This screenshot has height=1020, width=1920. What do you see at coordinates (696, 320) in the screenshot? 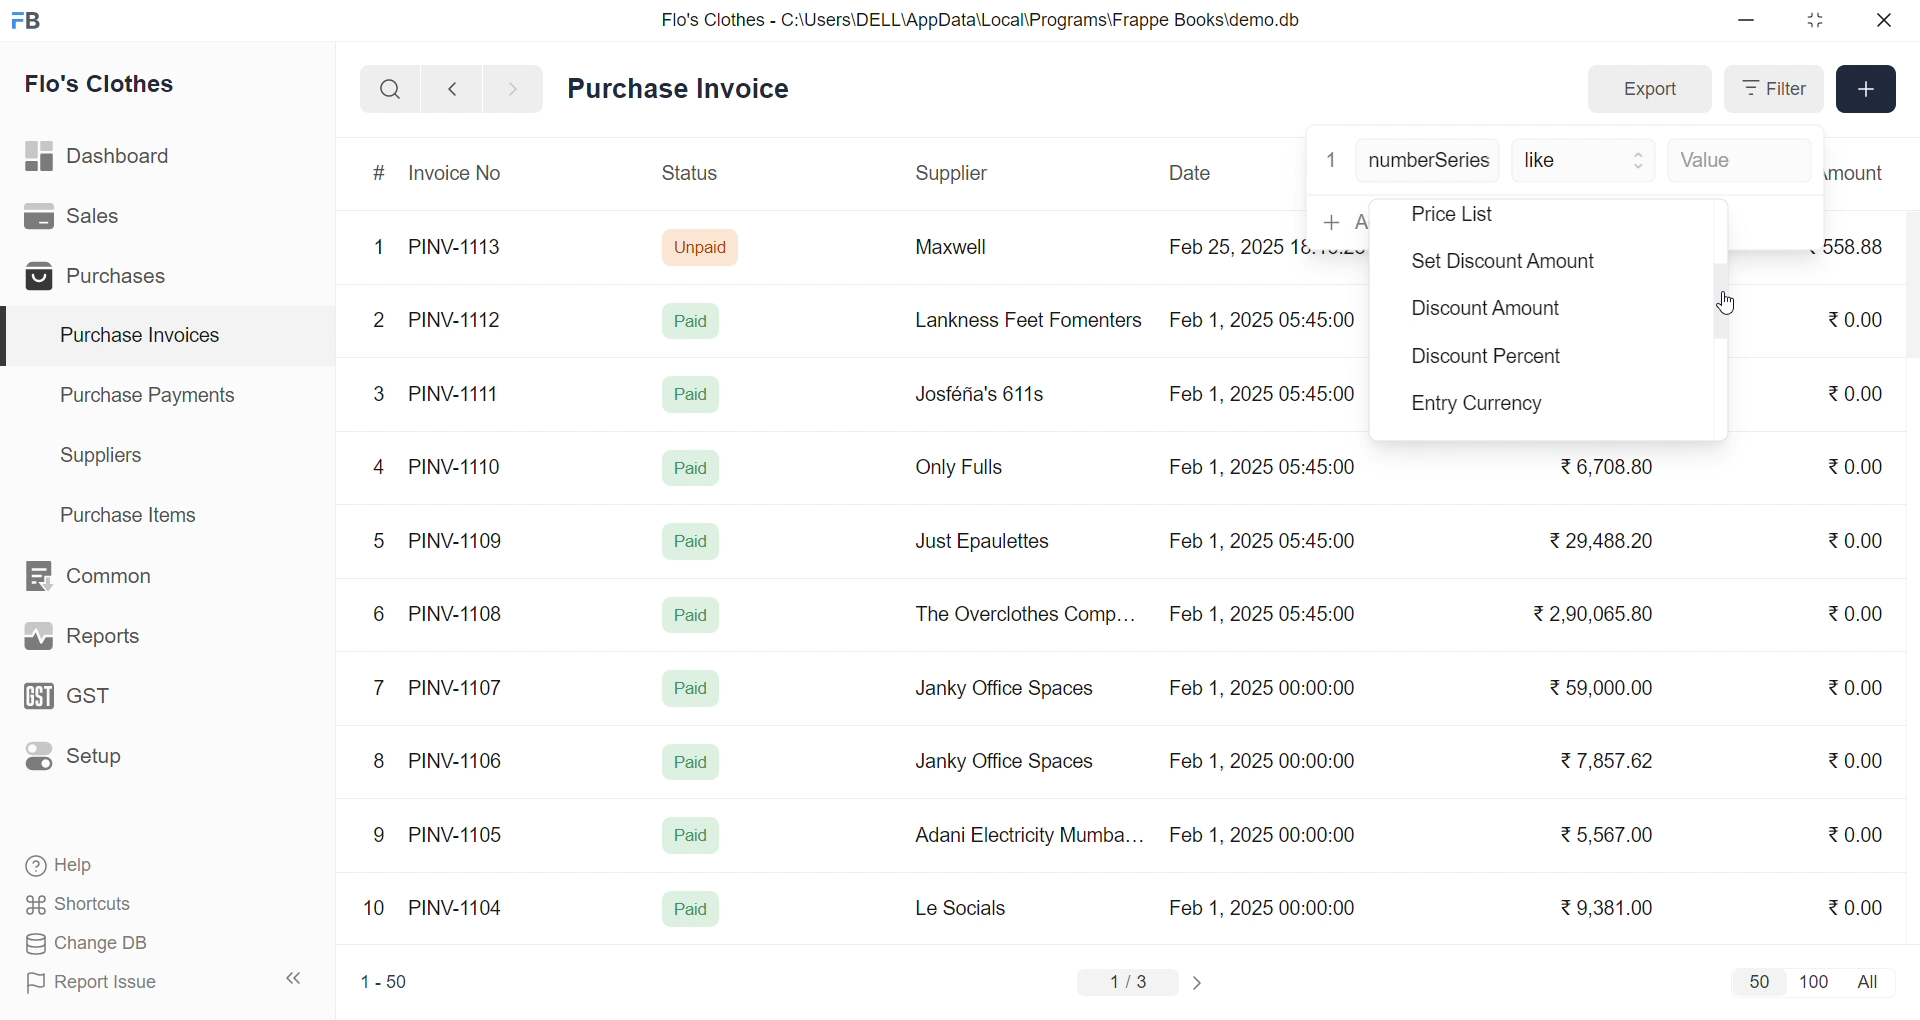
I see `Paid` at bounding box center [696, 320].